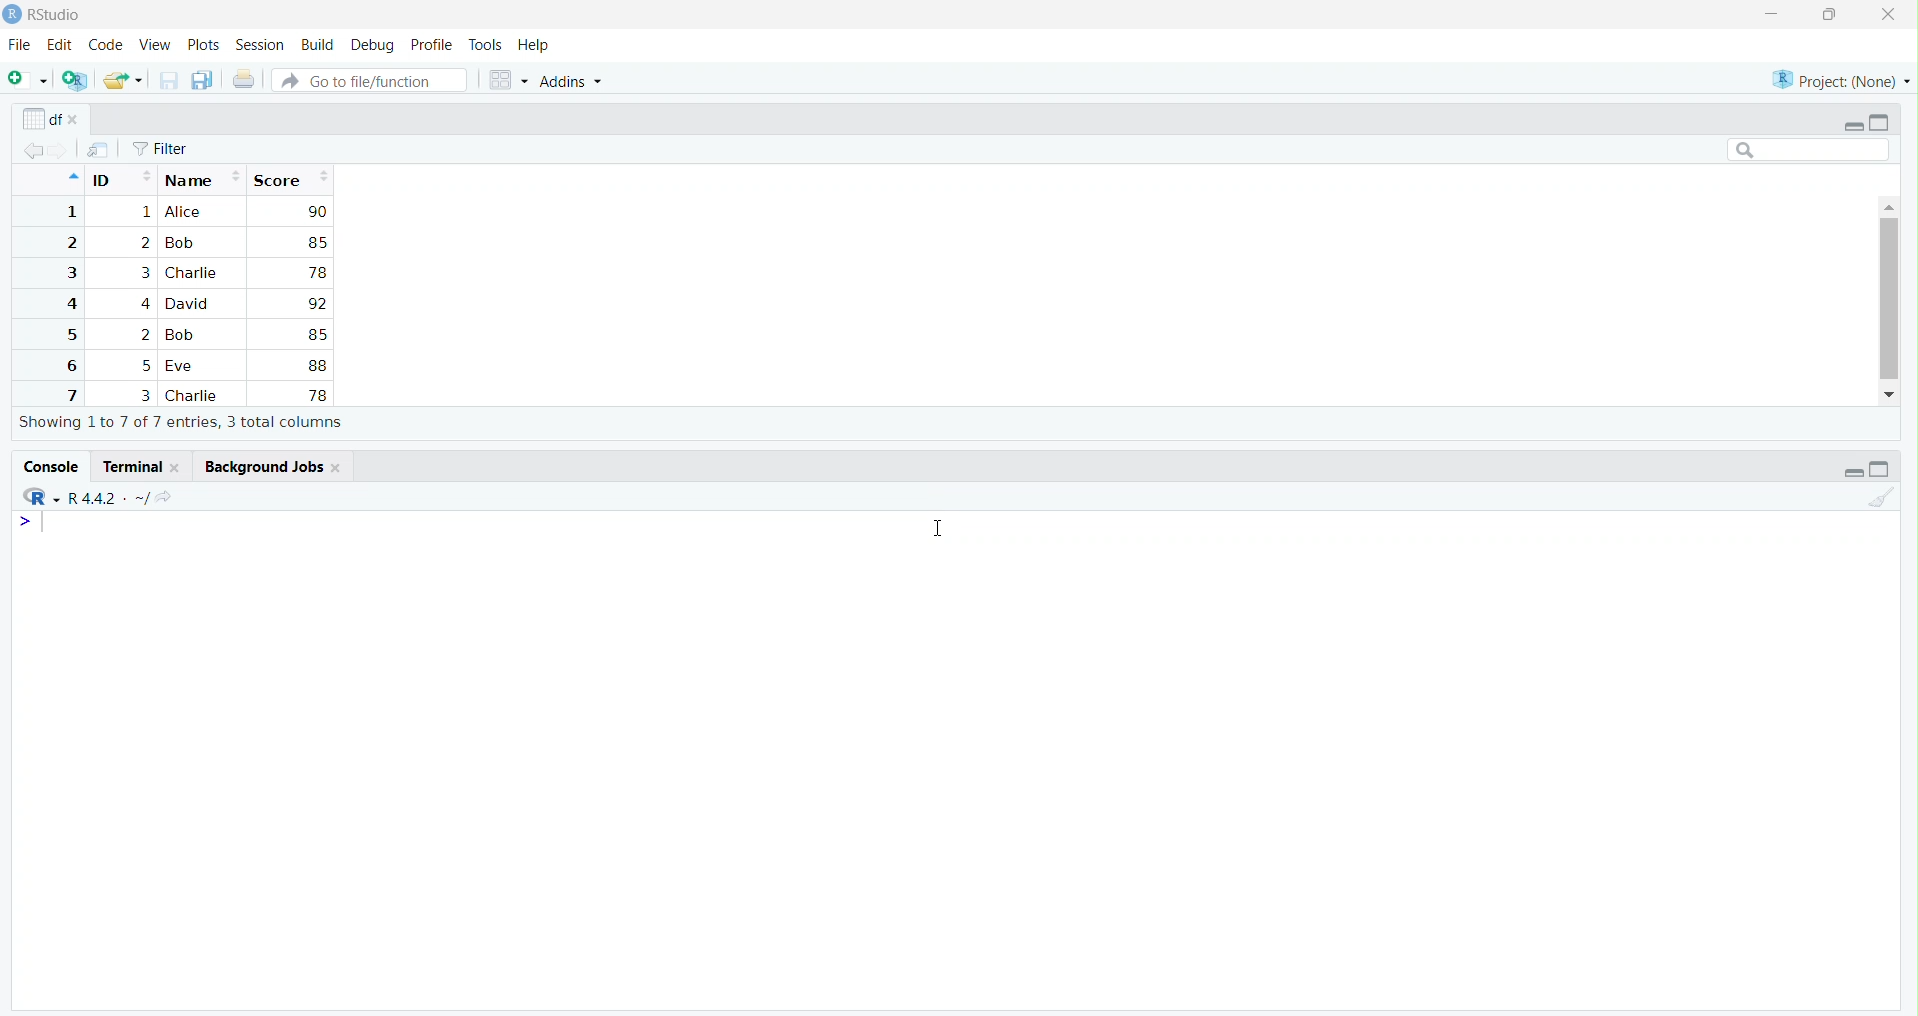 The width and height of the screenshot is (1918, 1016). I want to click on close, so click(78, 121).